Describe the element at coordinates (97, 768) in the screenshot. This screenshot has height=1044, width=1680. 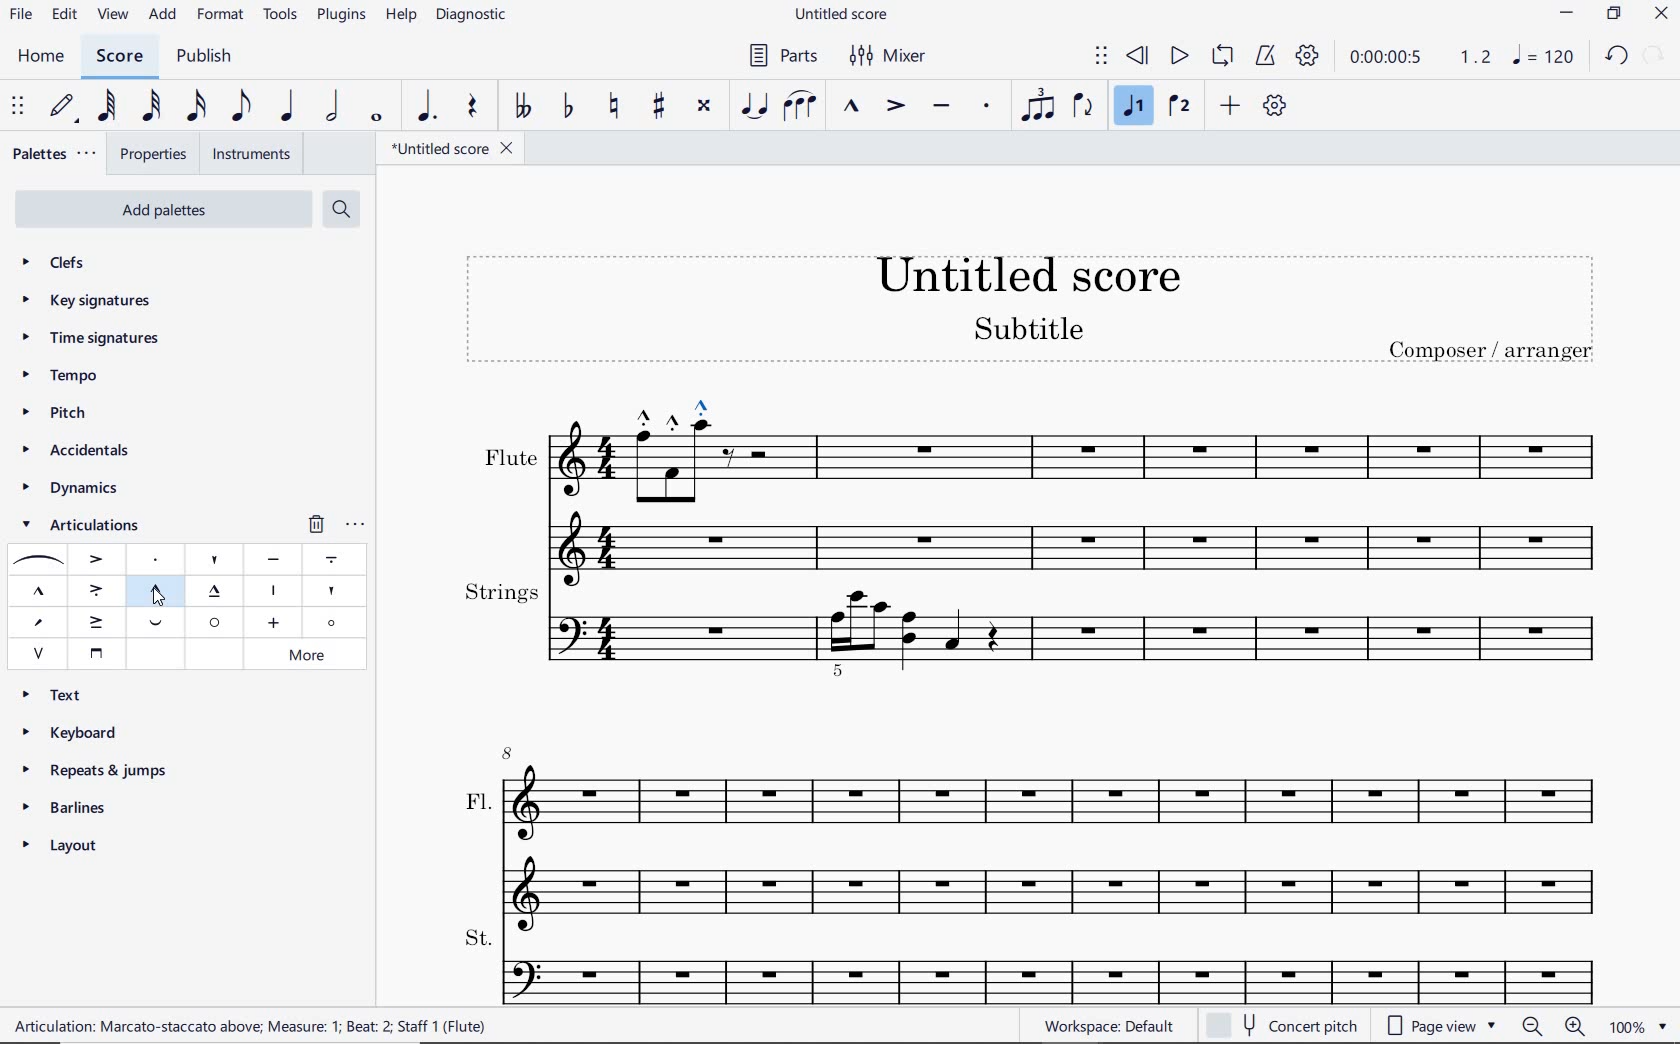
I see `repeats & jumps` at that location.